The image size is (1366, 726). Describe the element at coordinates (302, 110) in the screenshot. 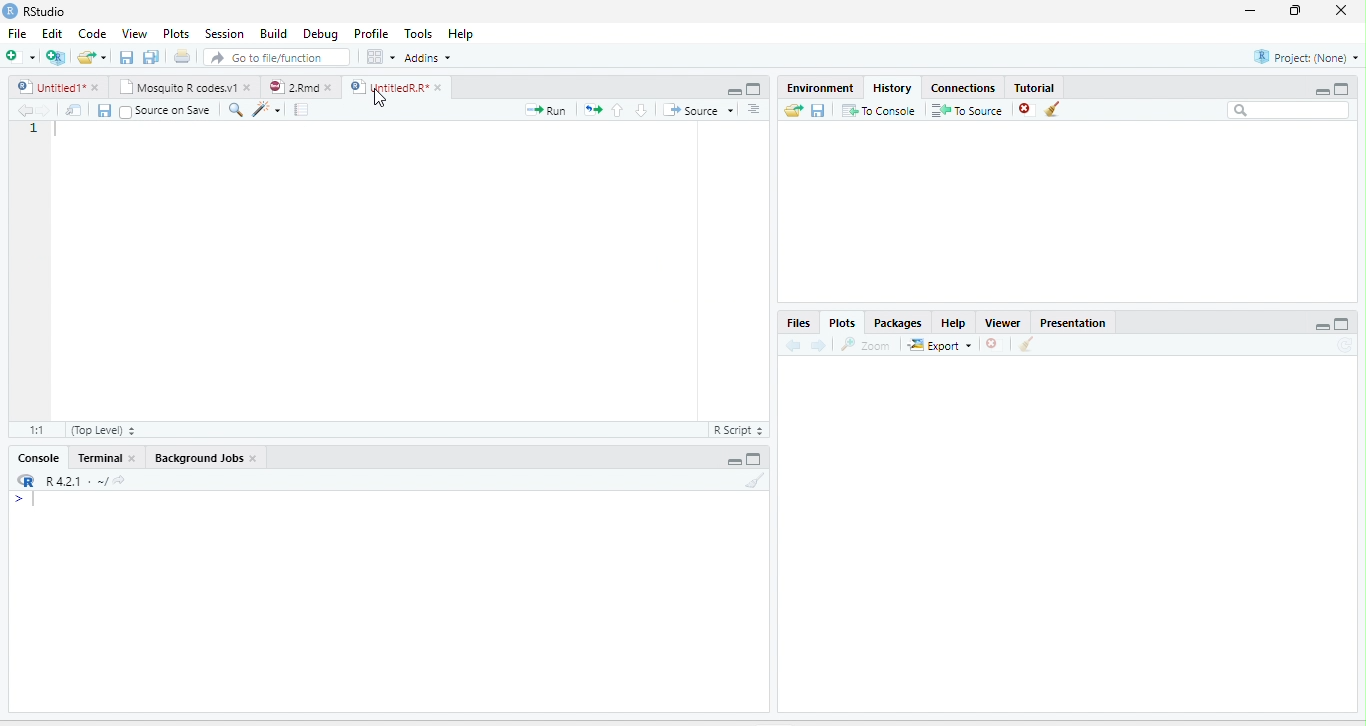

I see `Compile Report` at that location.